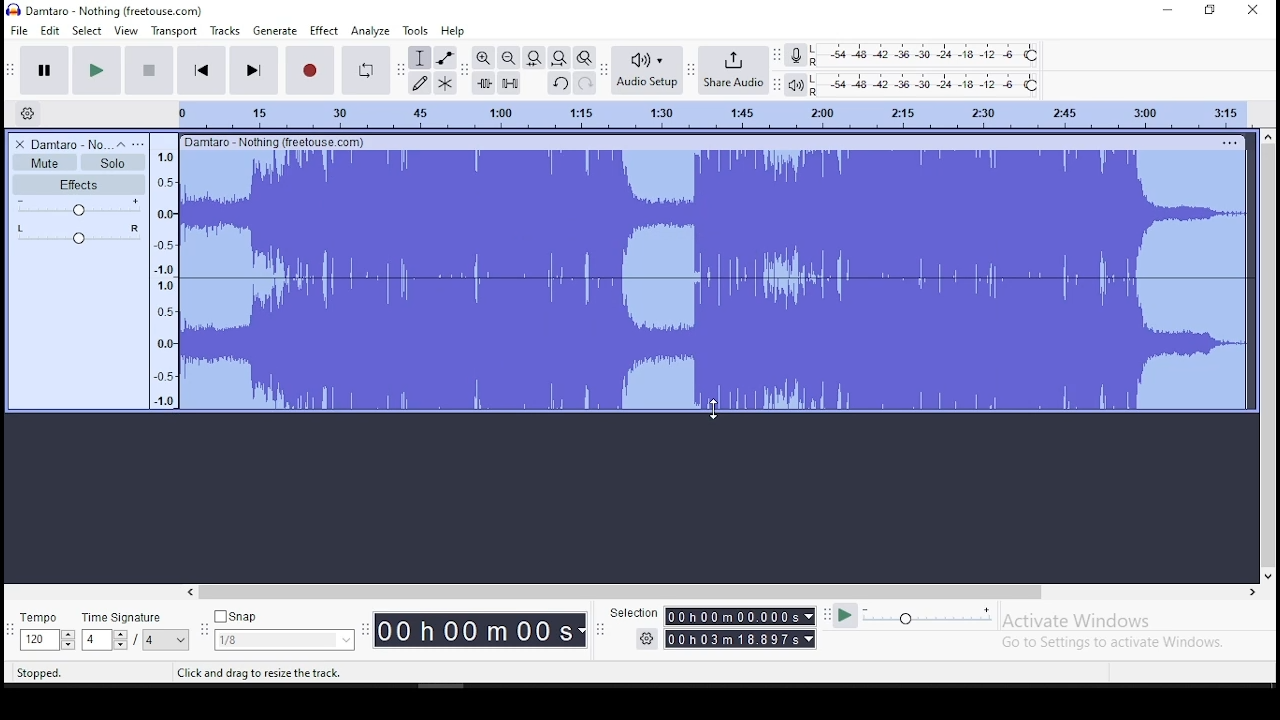 The height and width of the screenshot is (720, 1280). I want to click on , so click(399, 69).